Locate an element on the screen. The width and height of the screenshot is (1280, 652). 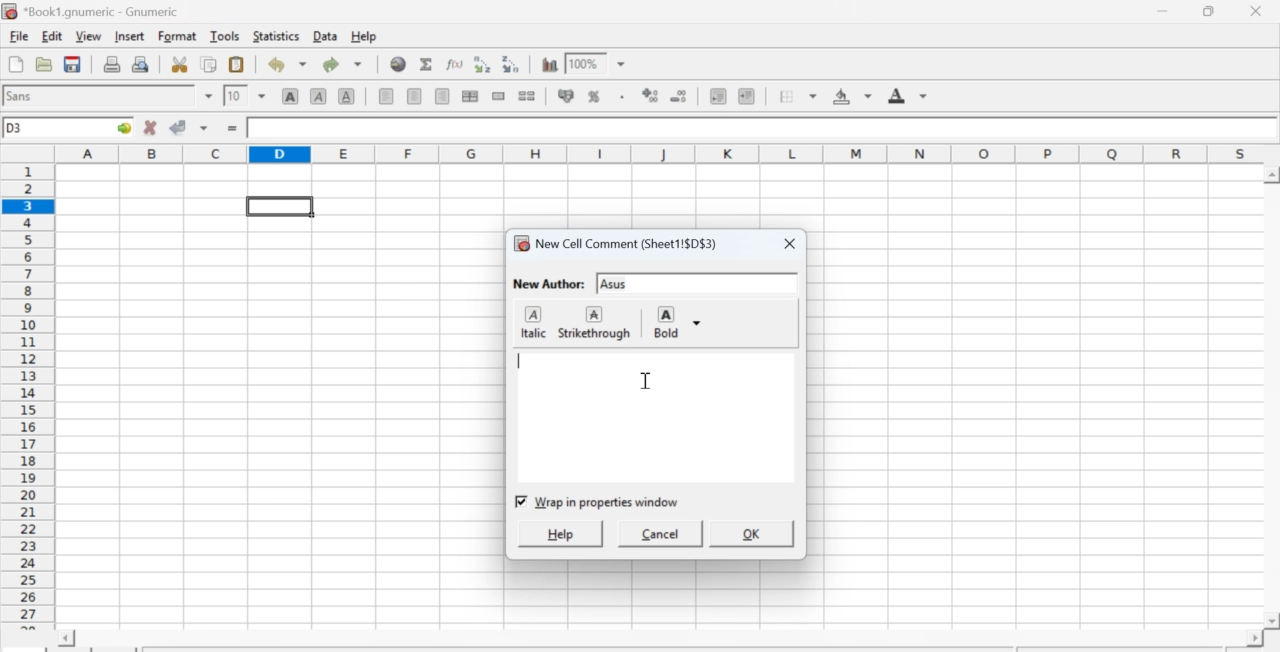
Decrease indent is located at coordinates (717, 96).